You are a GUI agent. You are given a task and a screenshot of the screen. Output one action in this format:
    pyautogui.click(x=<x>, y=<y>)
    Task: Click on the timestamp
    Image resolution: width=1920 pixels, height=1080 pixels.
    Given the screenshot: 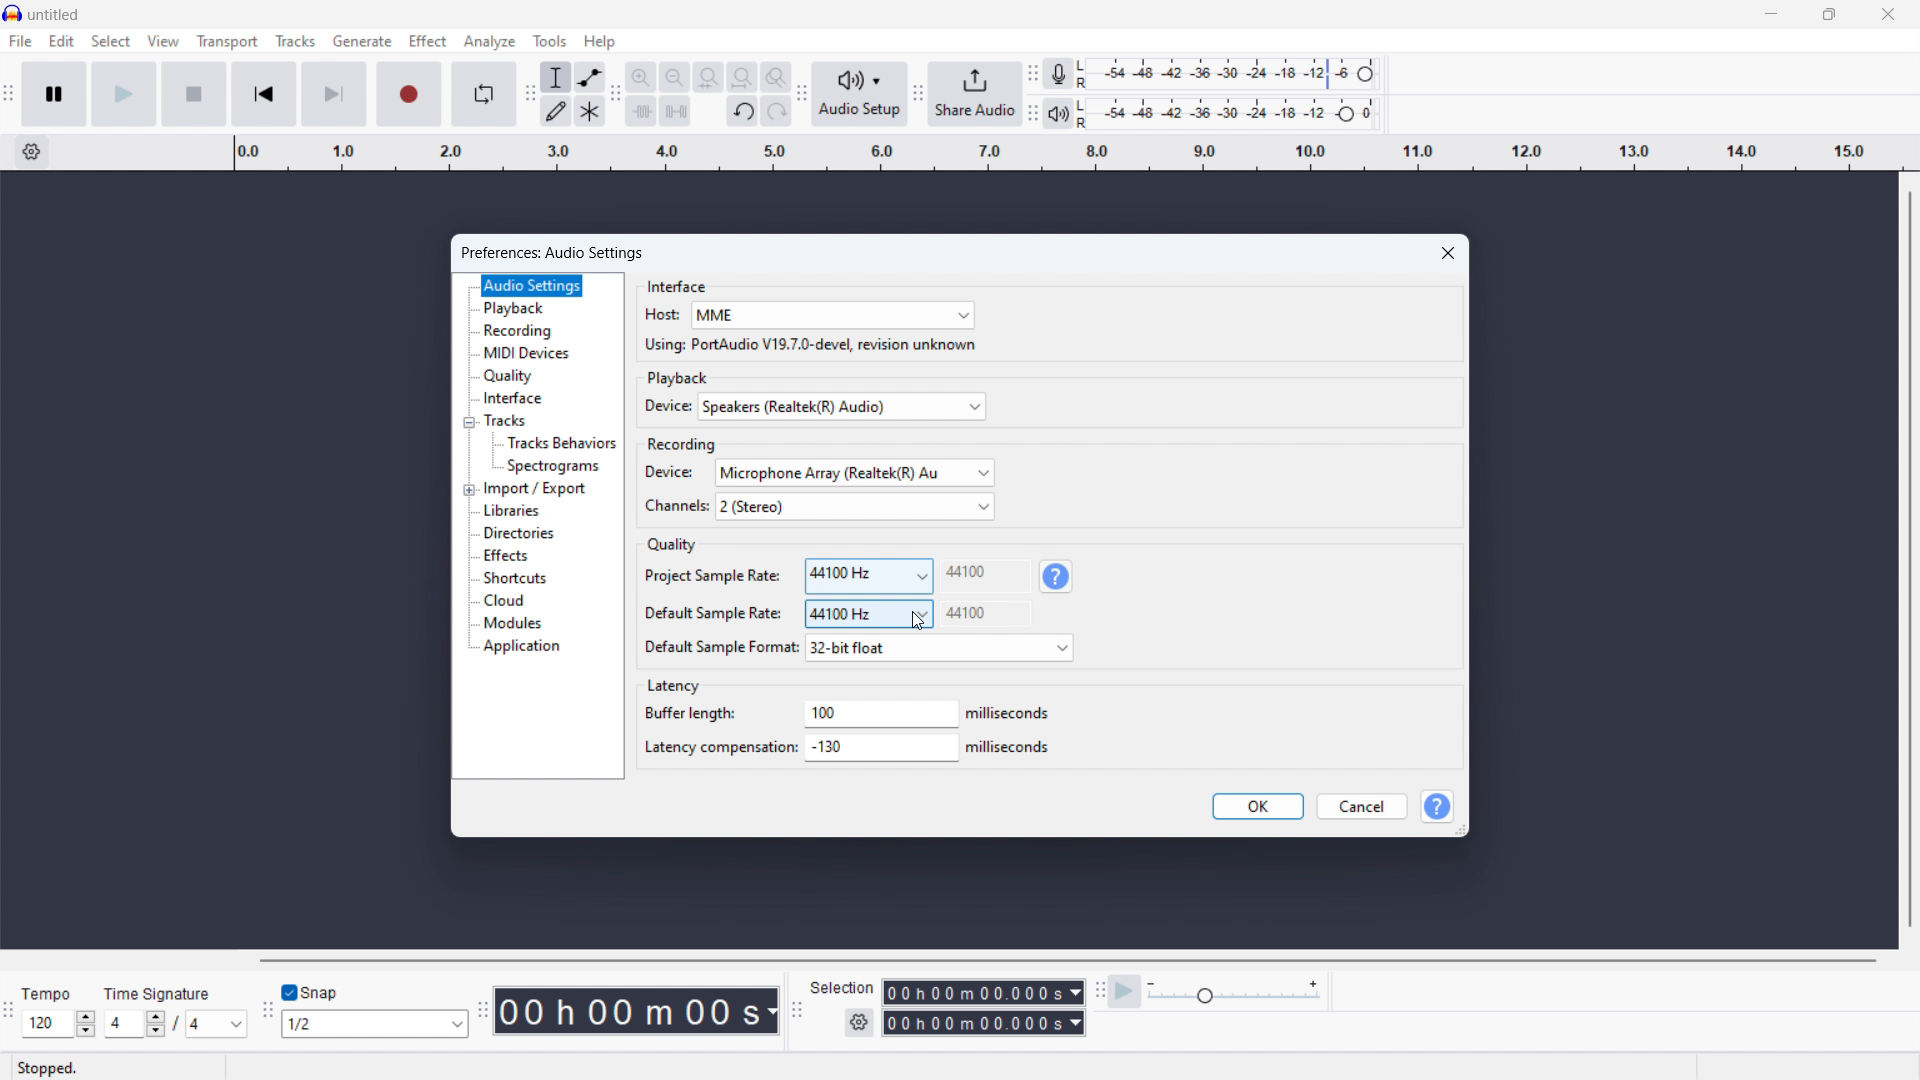 What is the action you would take?
    pyautogui.click(x=640, y=1011)
    